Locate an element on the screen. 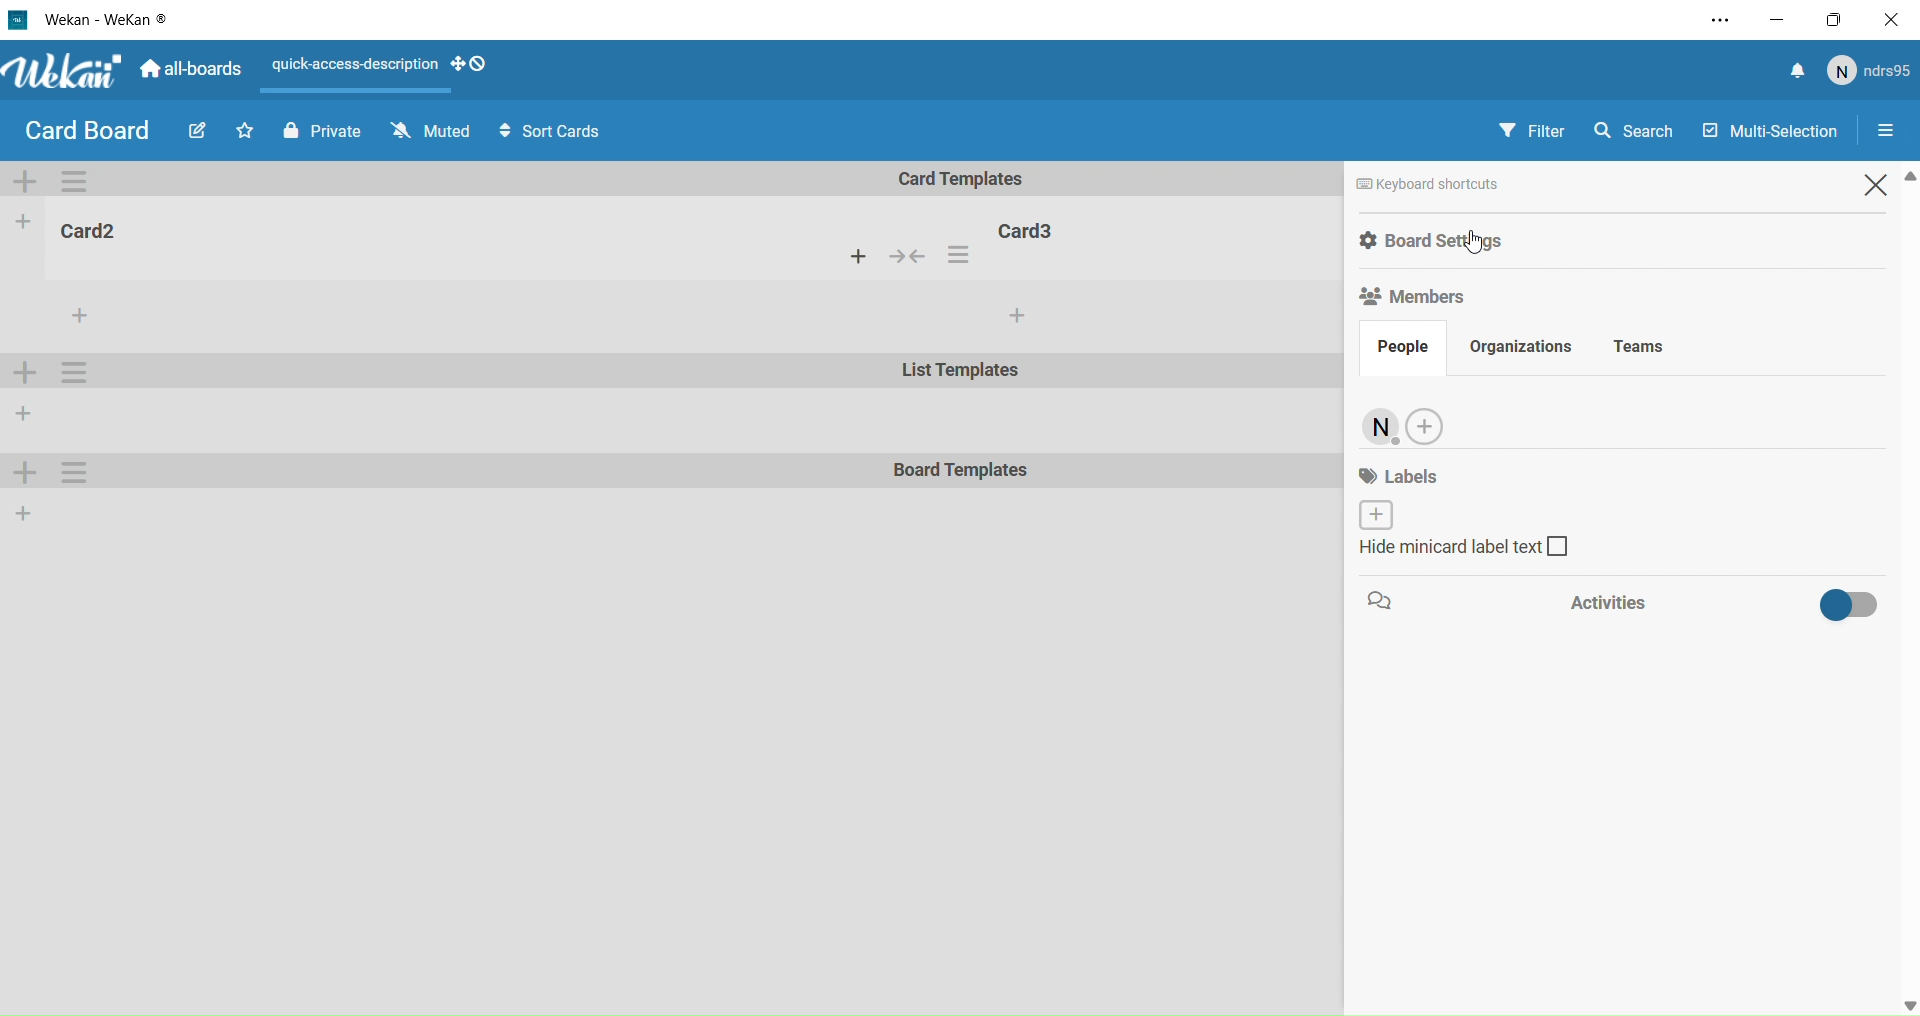   is located at coordinates (72, 182).